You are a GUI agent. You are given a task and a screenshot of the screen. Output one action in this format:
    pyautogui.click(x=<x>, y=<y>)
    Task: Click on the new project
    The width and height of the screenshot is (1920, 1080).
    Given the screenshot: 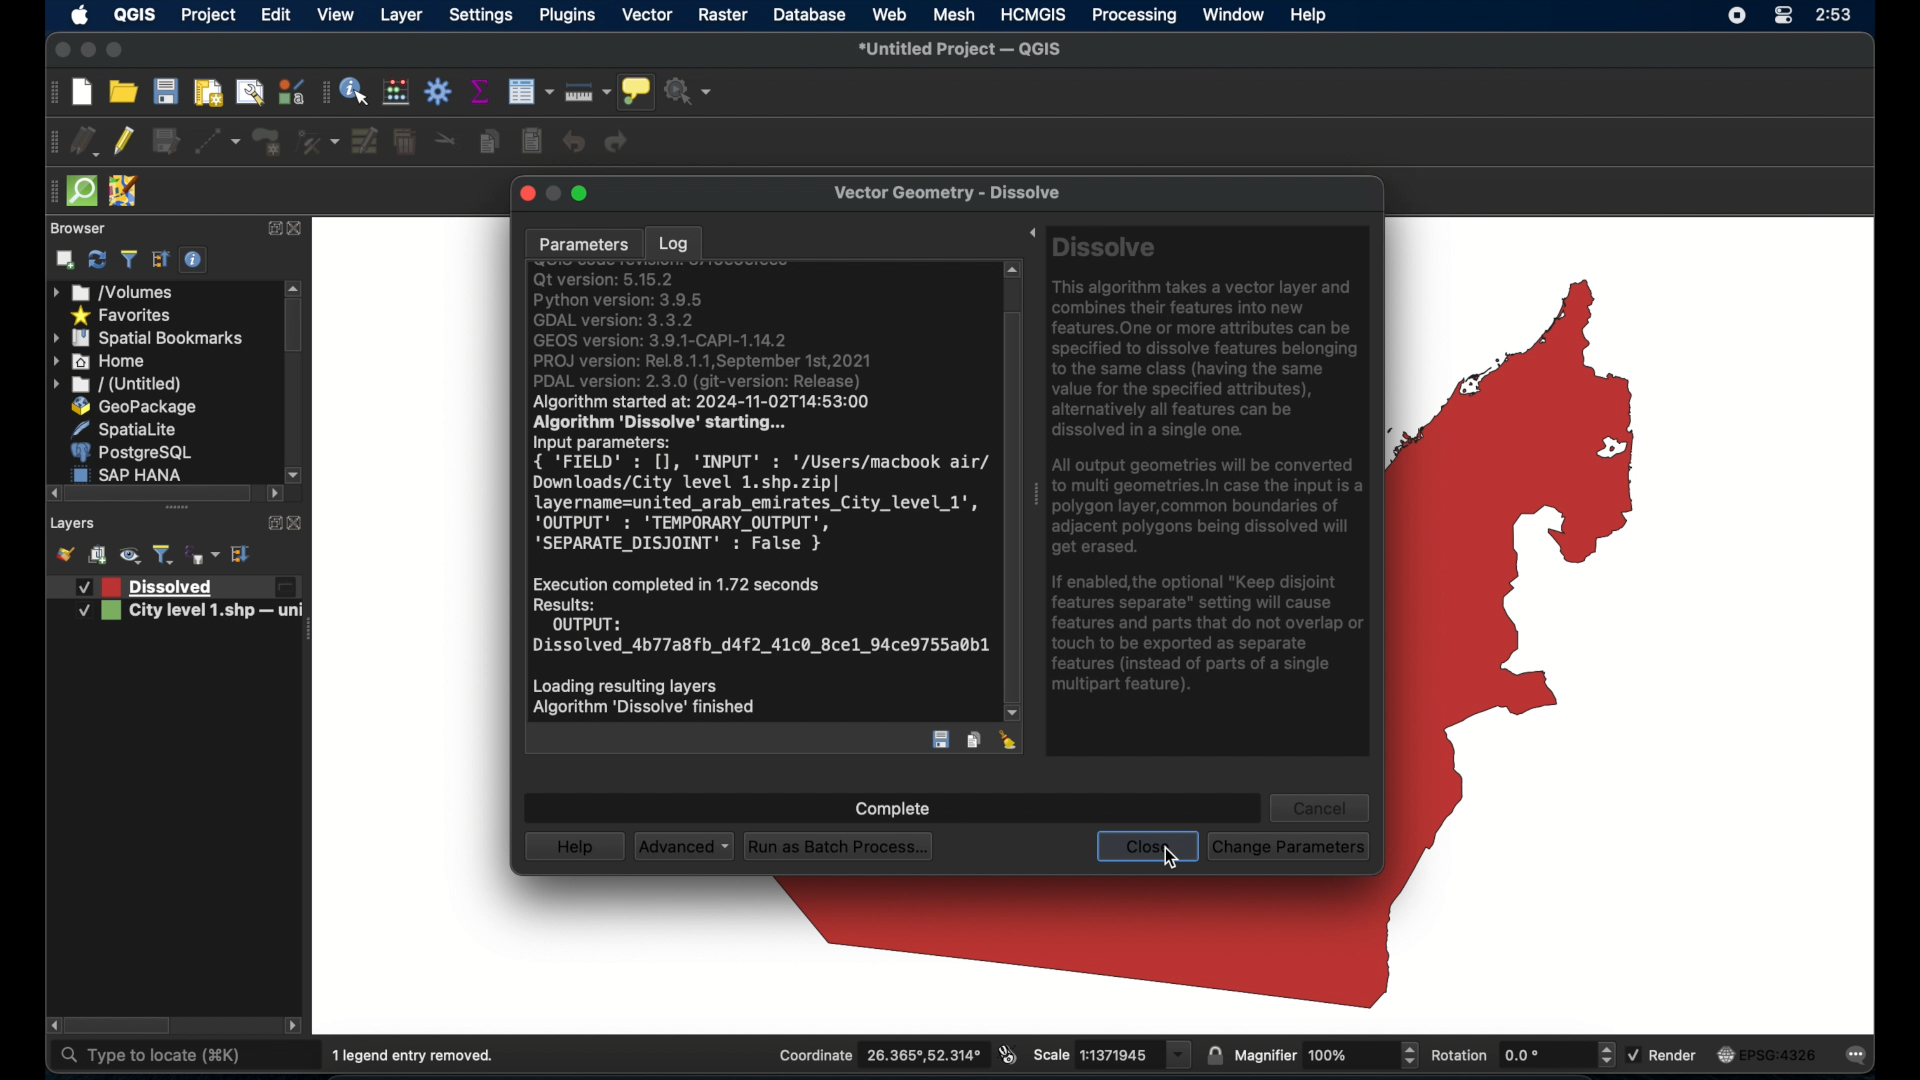 What is the action you would take?
    pyautogui.click(x=83, y=93)
    